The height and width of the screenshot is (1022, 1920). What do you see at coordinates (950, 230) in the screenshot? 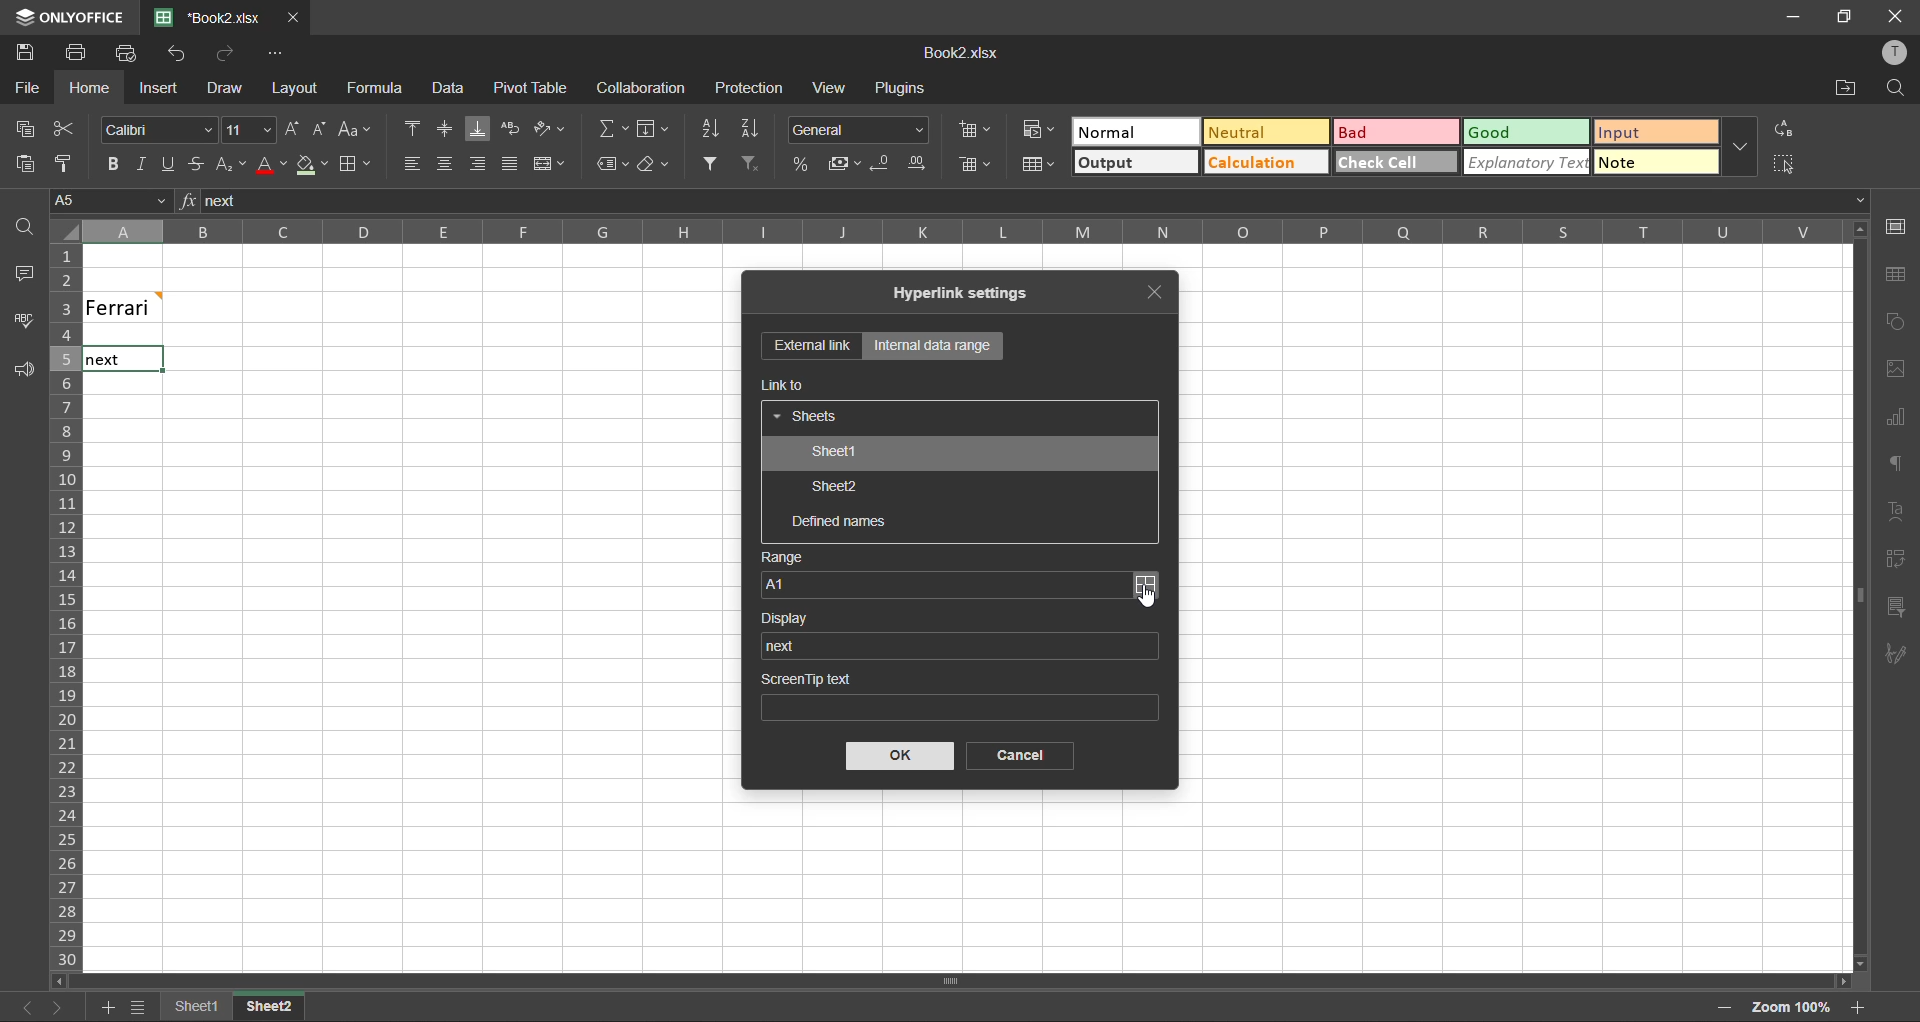
I see `column names` at bounding box center [950, 230].